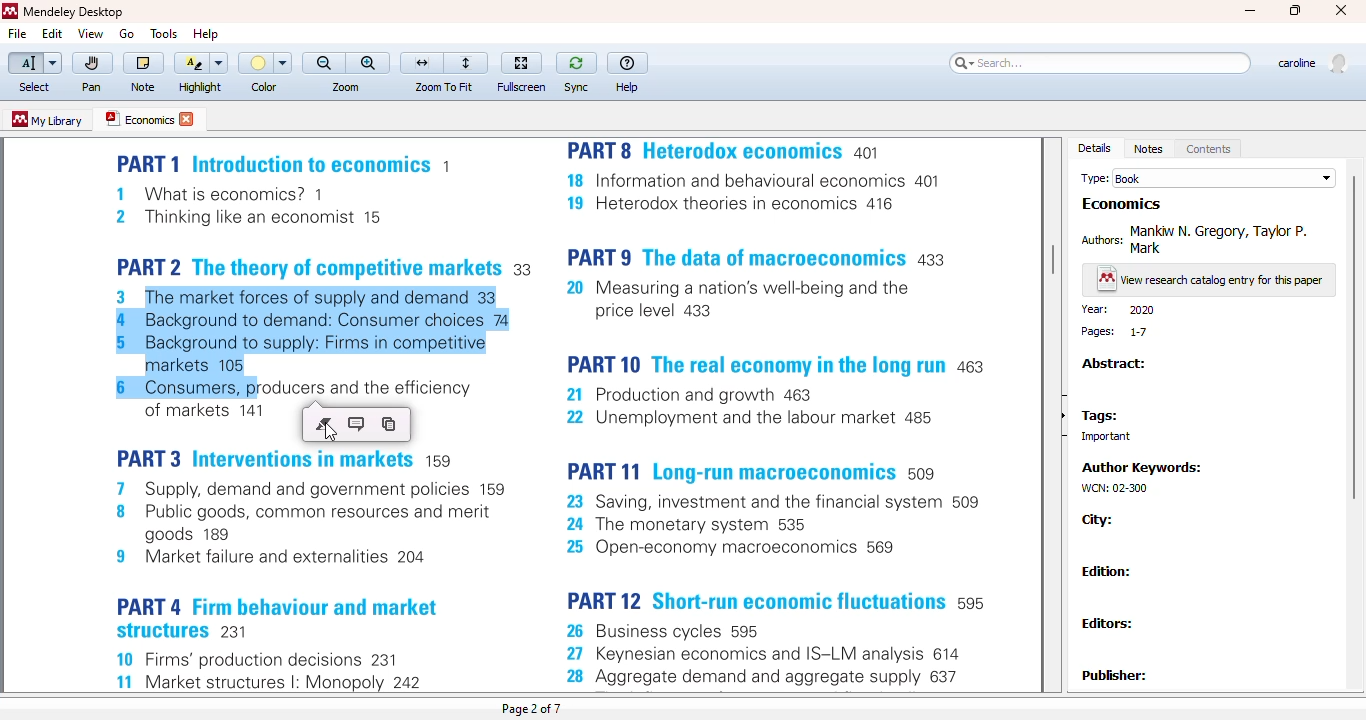  I want to click on pdf text, so click(295, 570).